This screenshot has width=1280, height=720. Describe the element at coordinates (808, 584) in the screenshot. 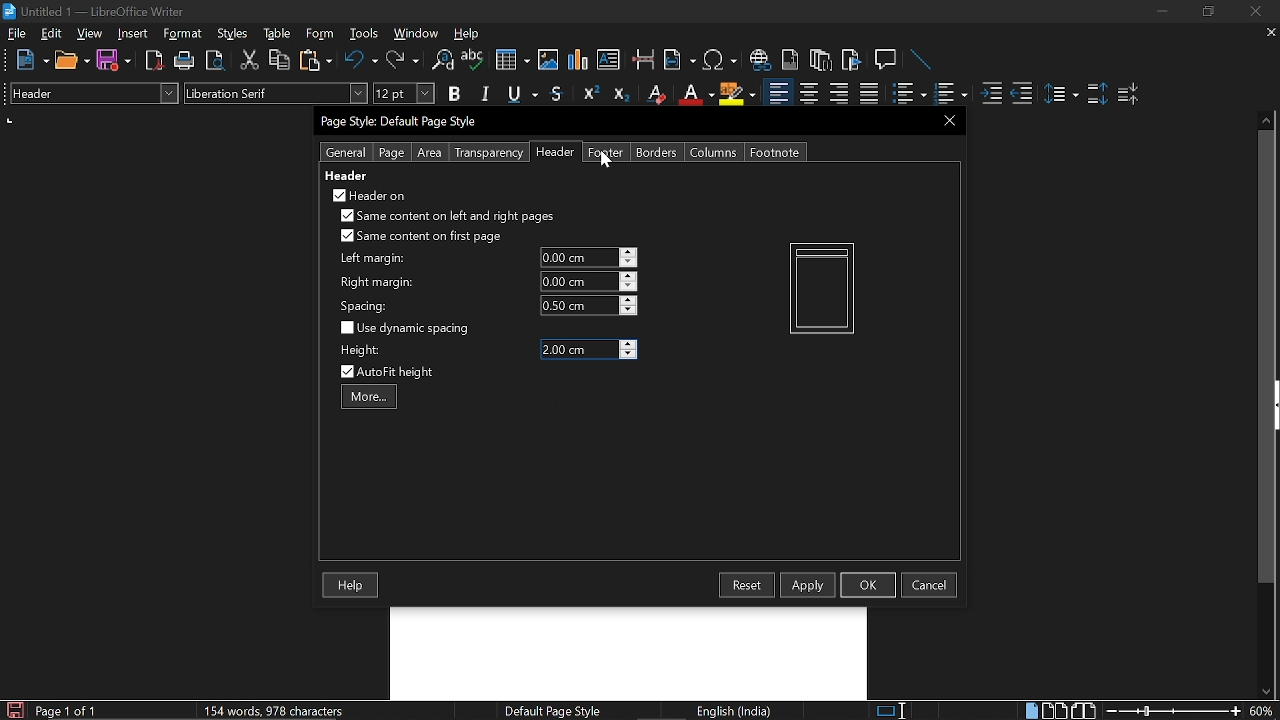

I see `Apply` at that location.